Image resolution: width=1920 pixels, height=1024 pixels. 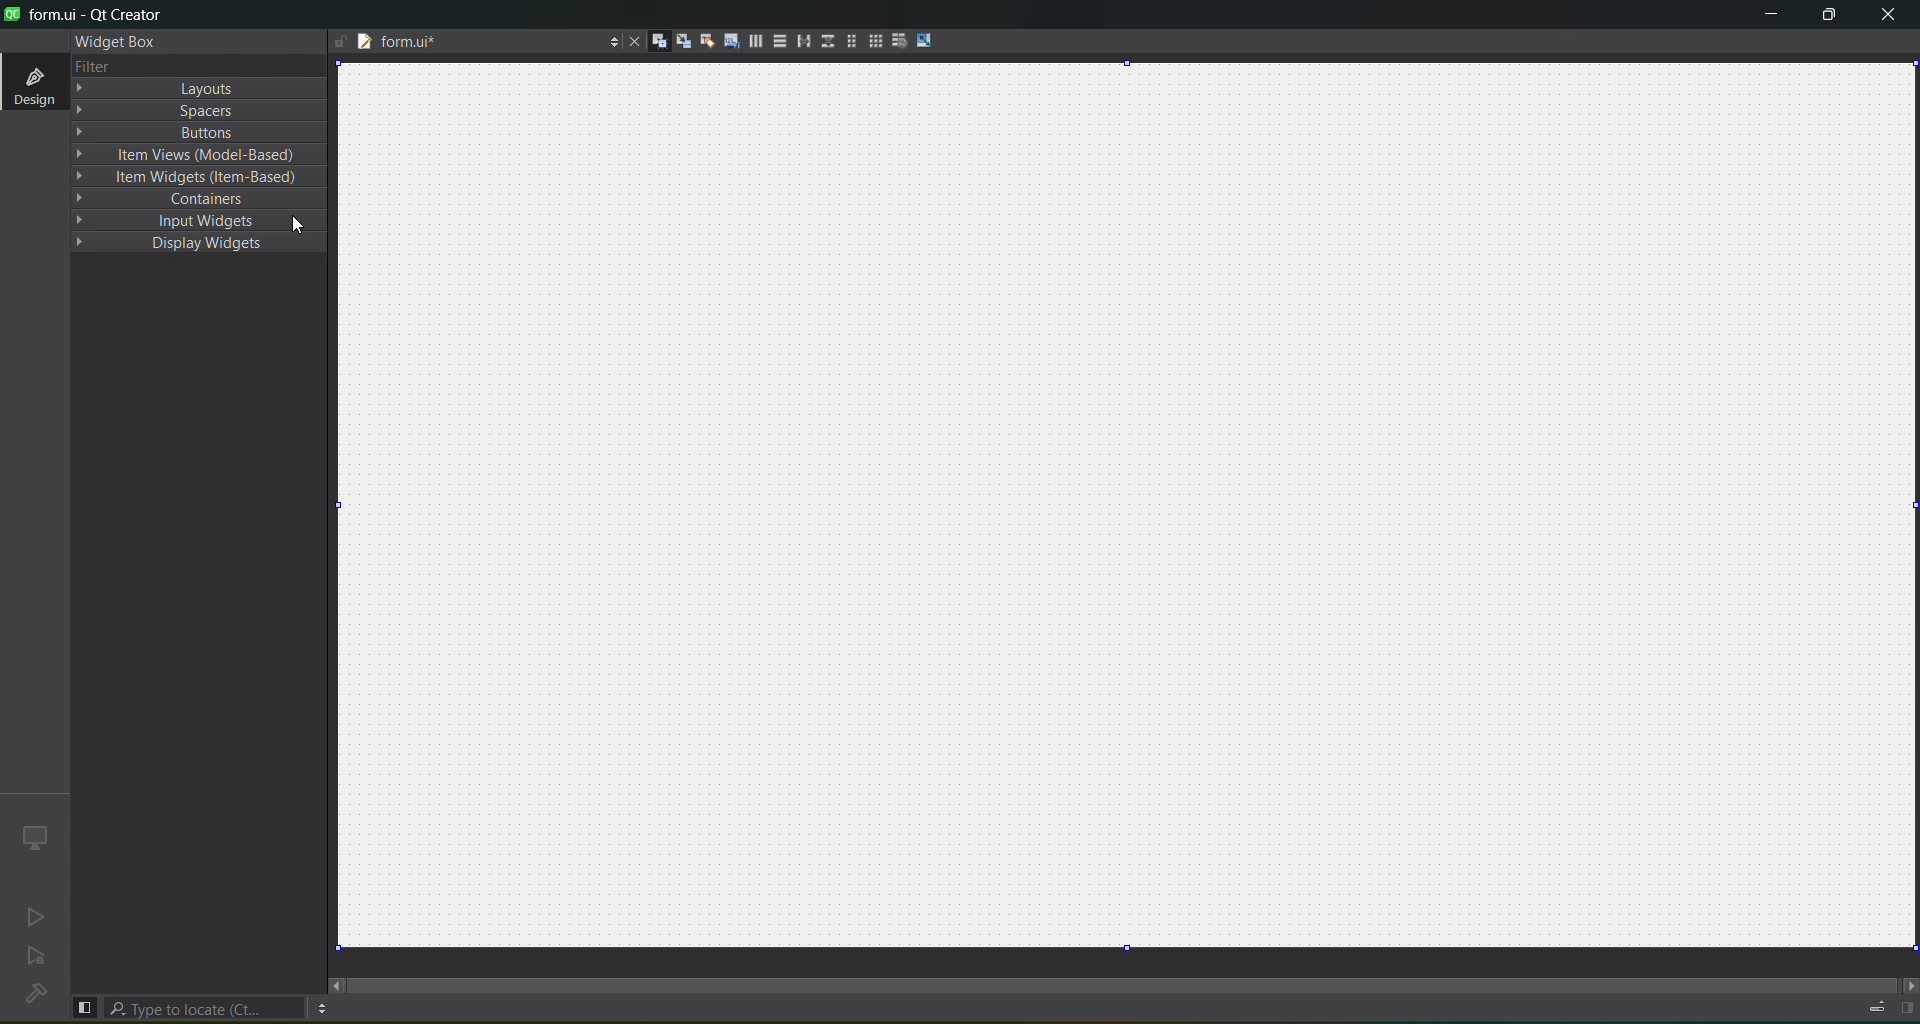 I want to click on icon, so click(x=34, y=835).